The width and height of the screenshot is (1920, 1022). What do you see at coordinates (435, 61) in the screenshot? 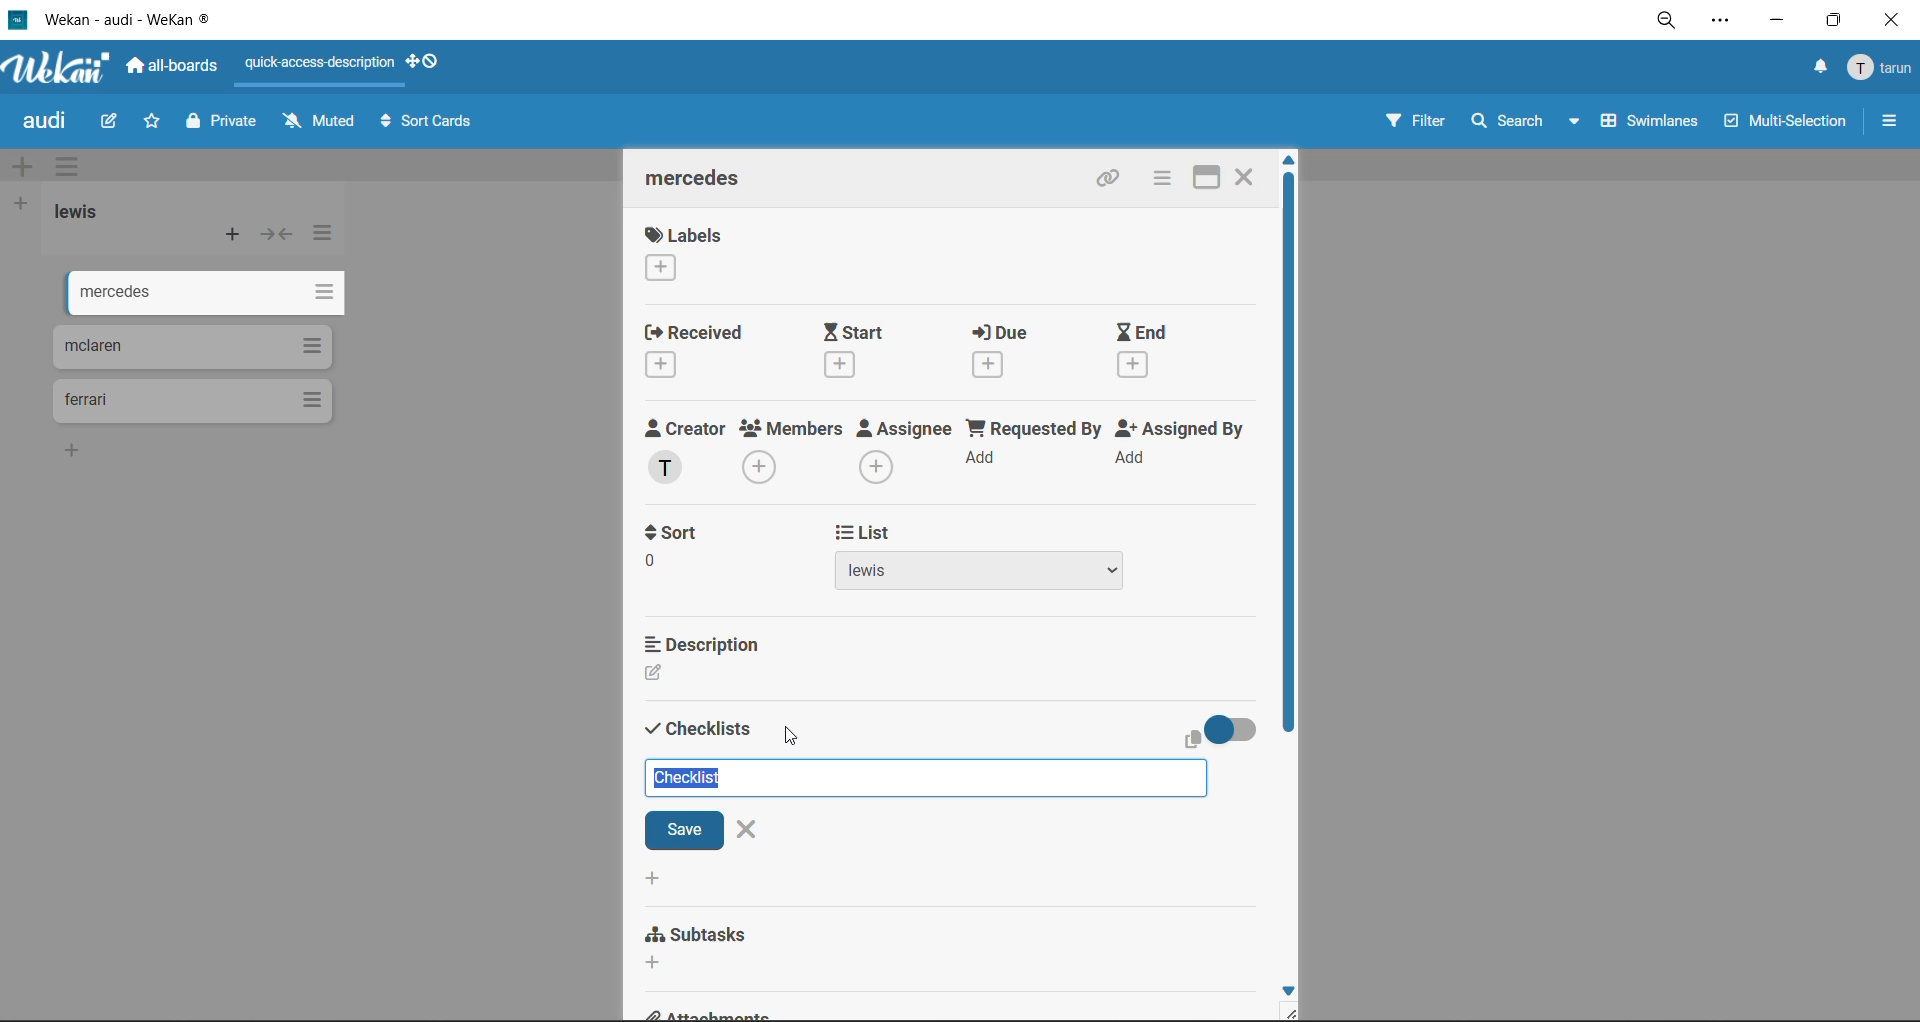
I see `show desktop drag handles` at bounding box center [435, 61].